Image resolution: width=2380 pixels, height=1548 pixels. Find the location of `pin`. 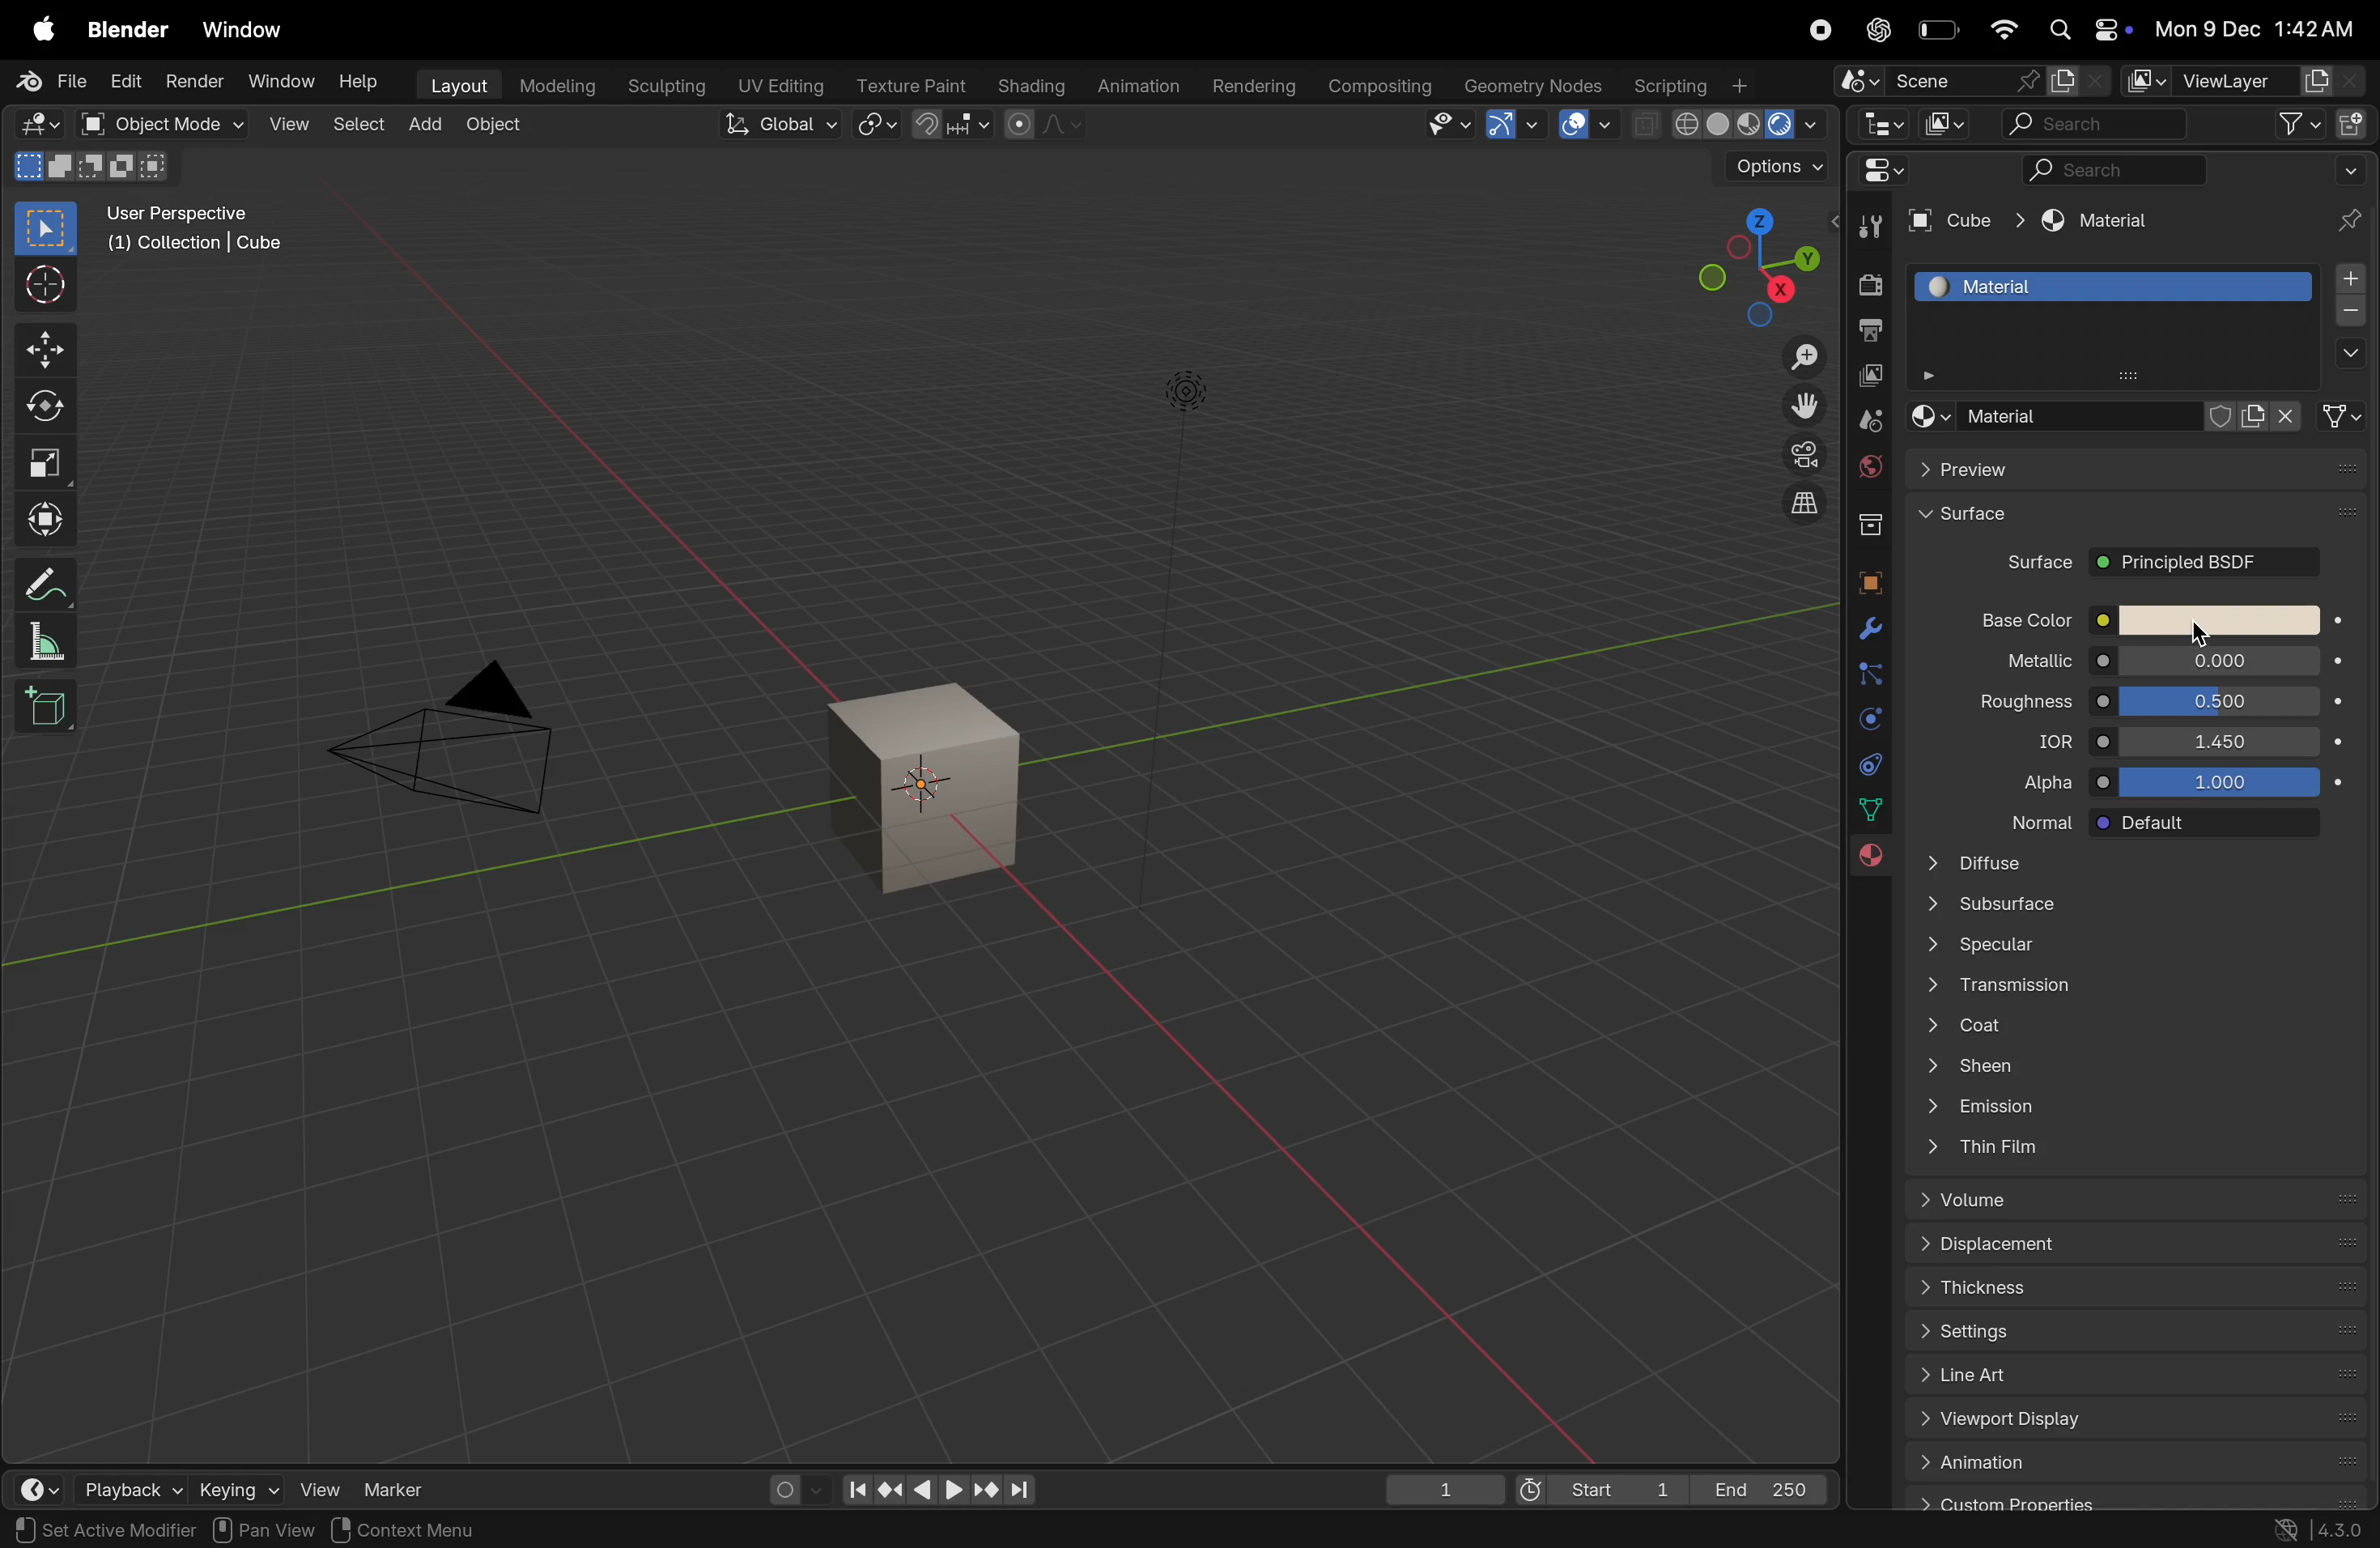

pin is located at coordinates (2353, 219).